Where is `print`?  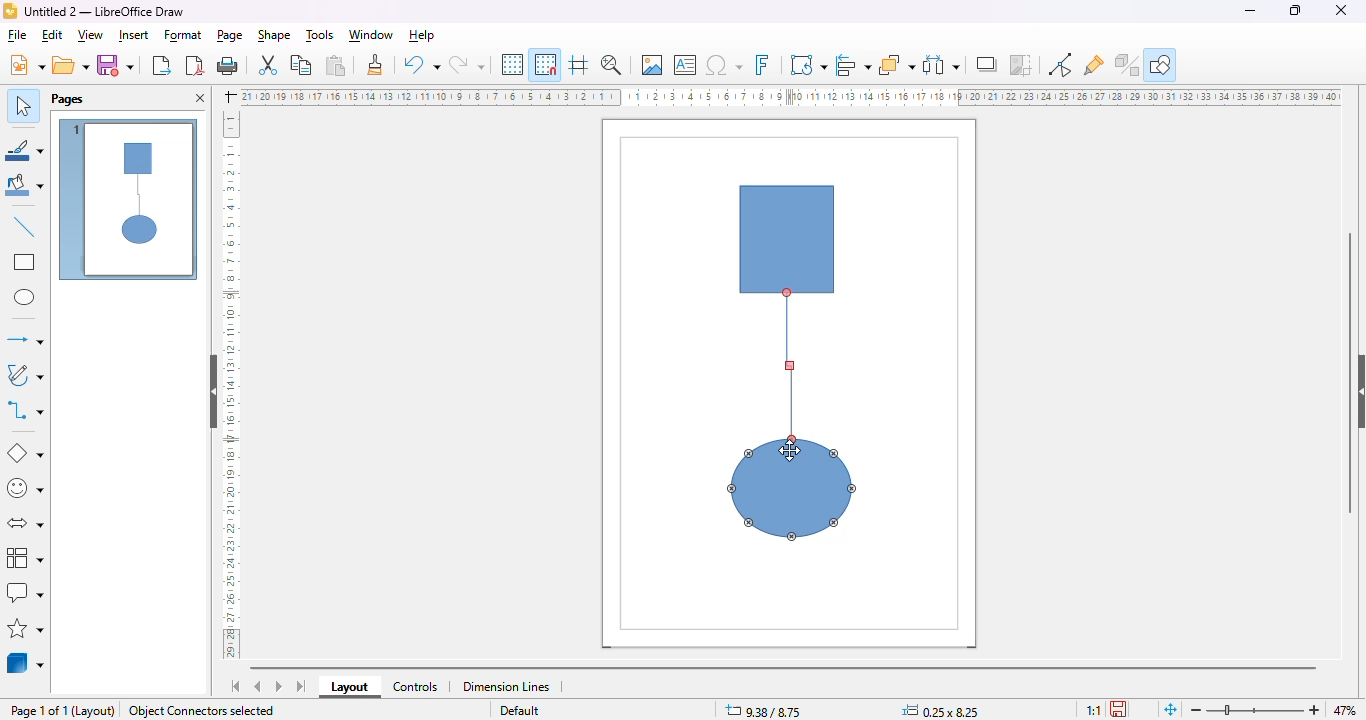 print is located at coordinates (227, 65).